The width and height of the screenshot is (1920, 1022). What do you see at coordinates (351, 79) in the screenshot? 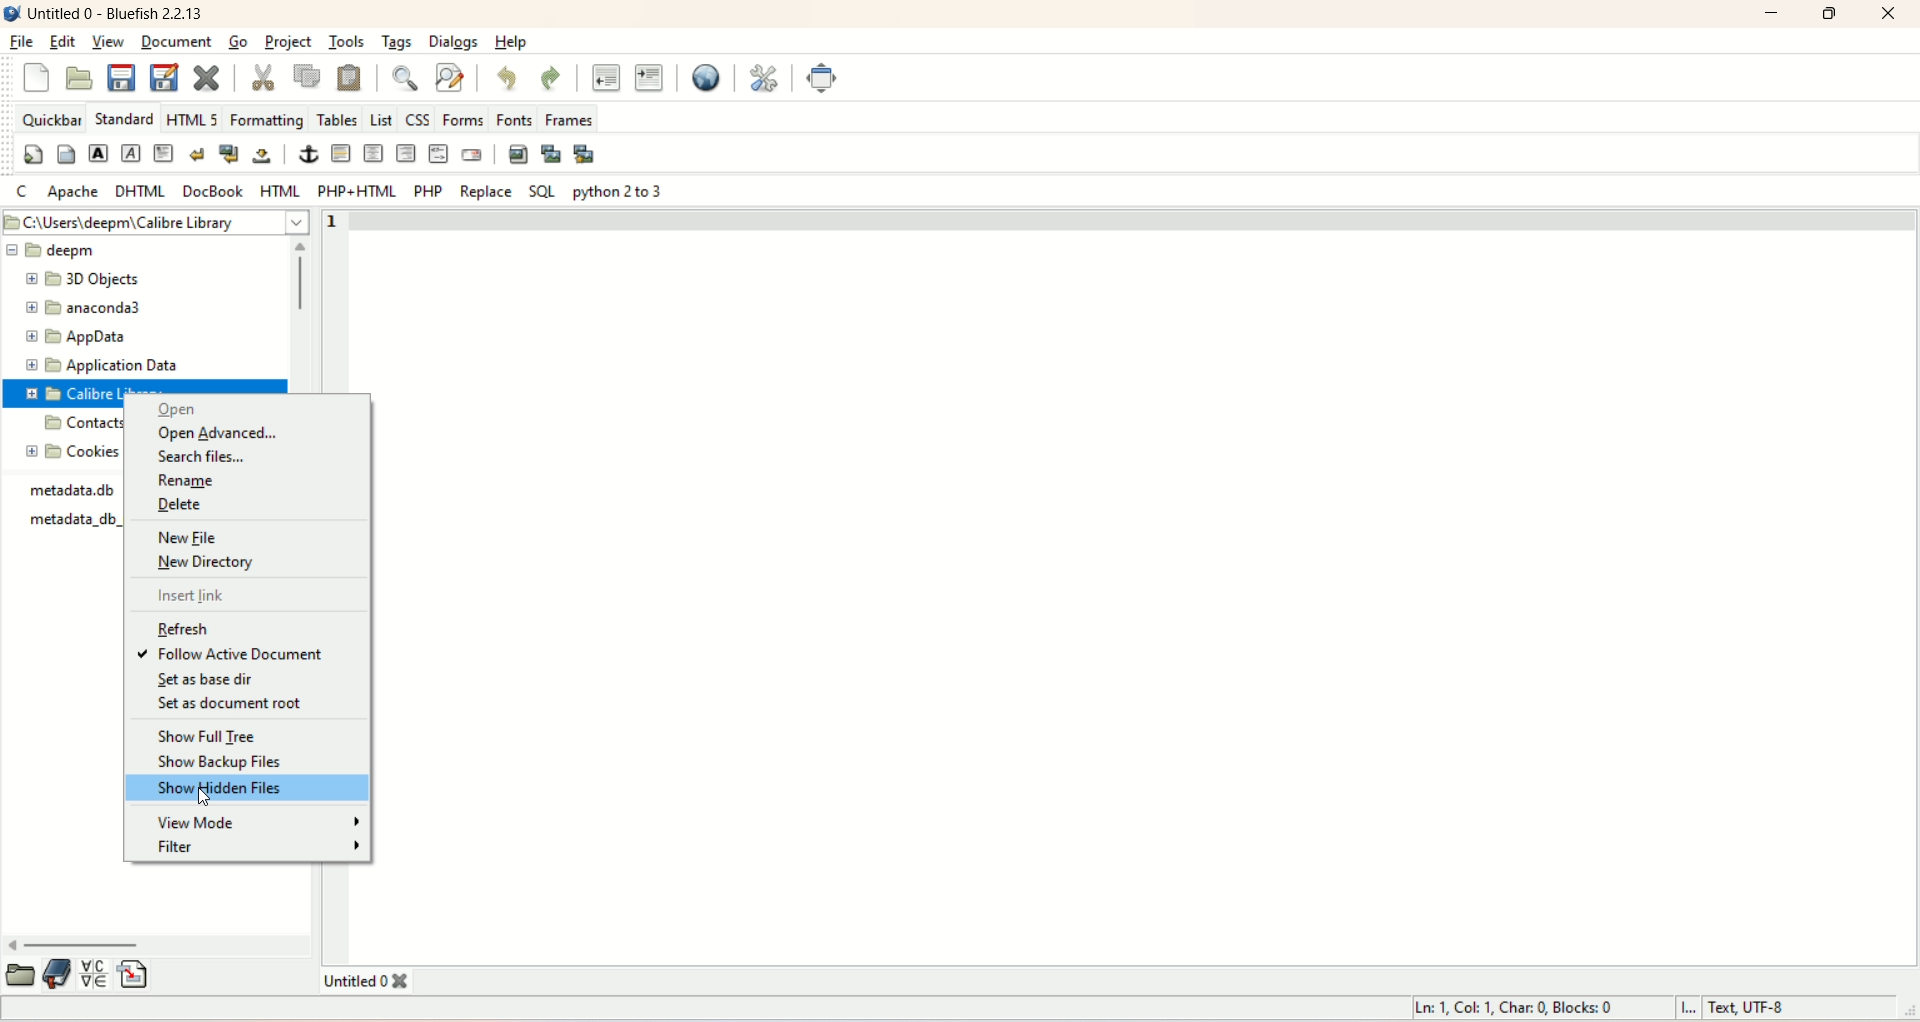
I see `paste` at bounding box center [351, 79].